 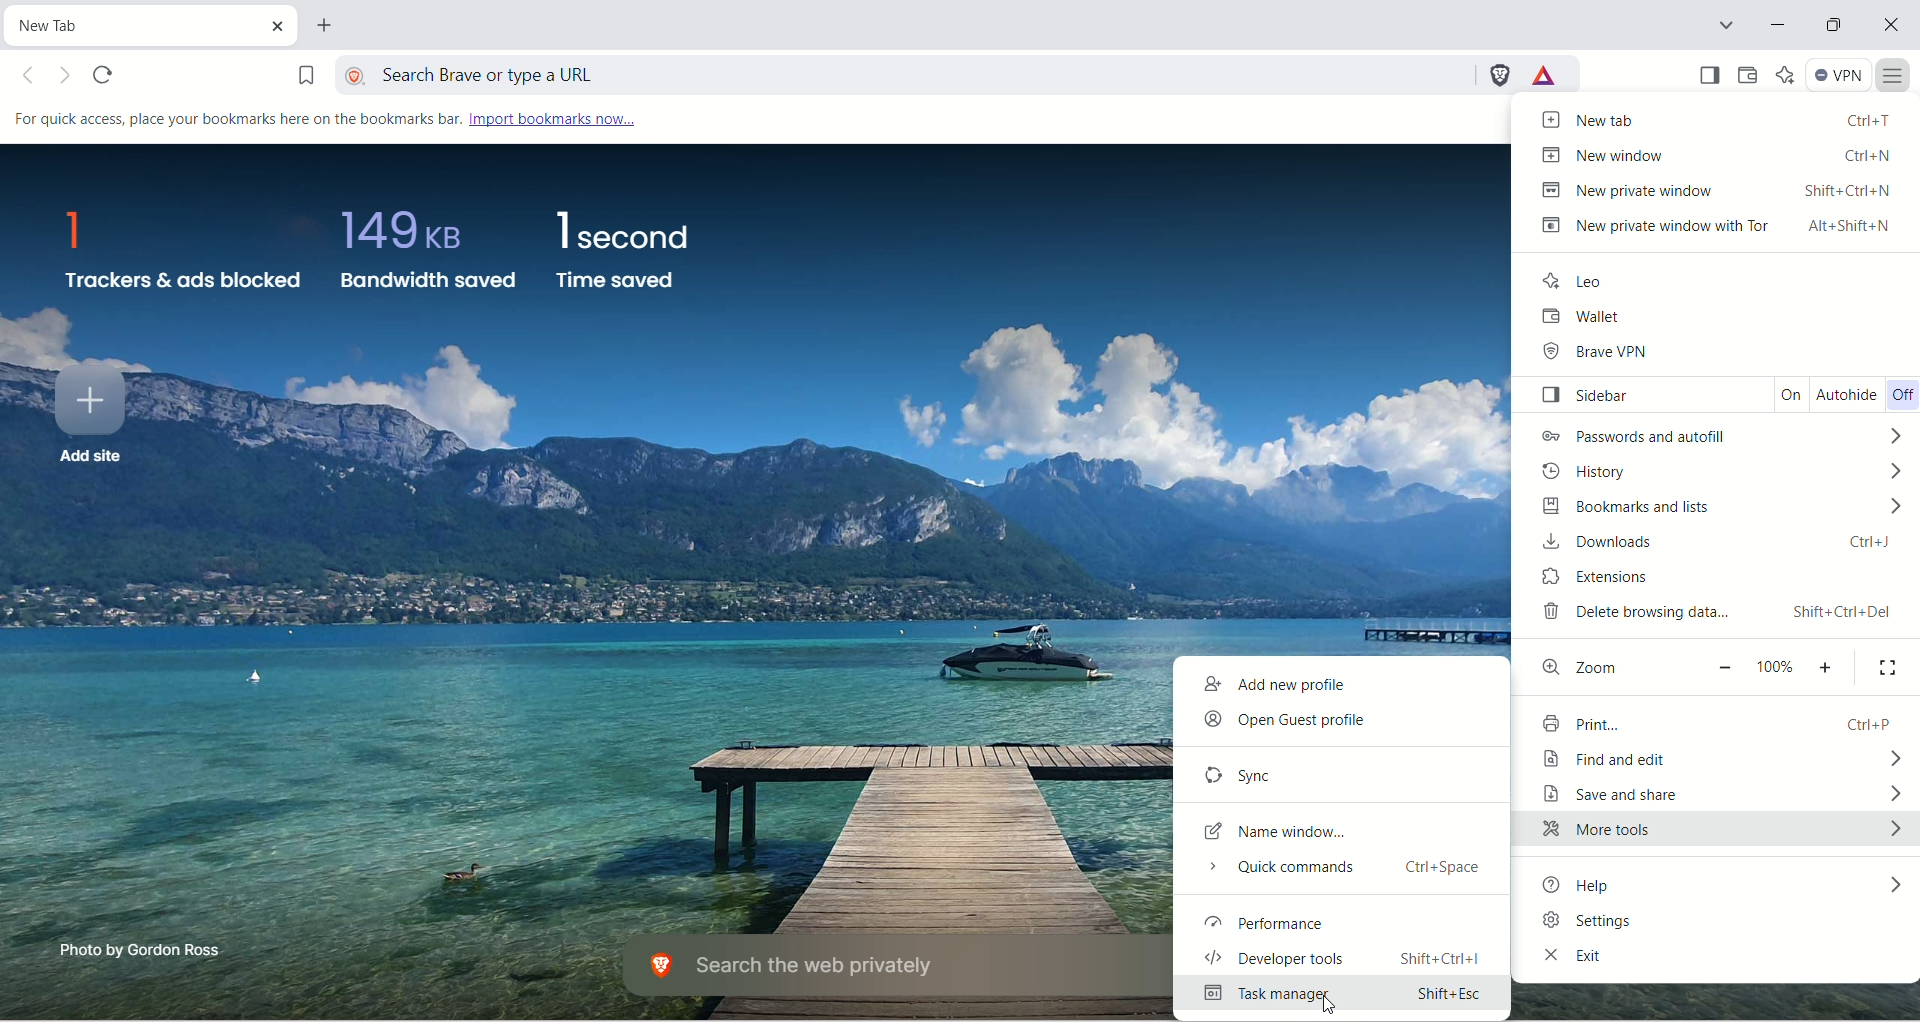 I want to click on new tab, so click(x=1719, y=119).